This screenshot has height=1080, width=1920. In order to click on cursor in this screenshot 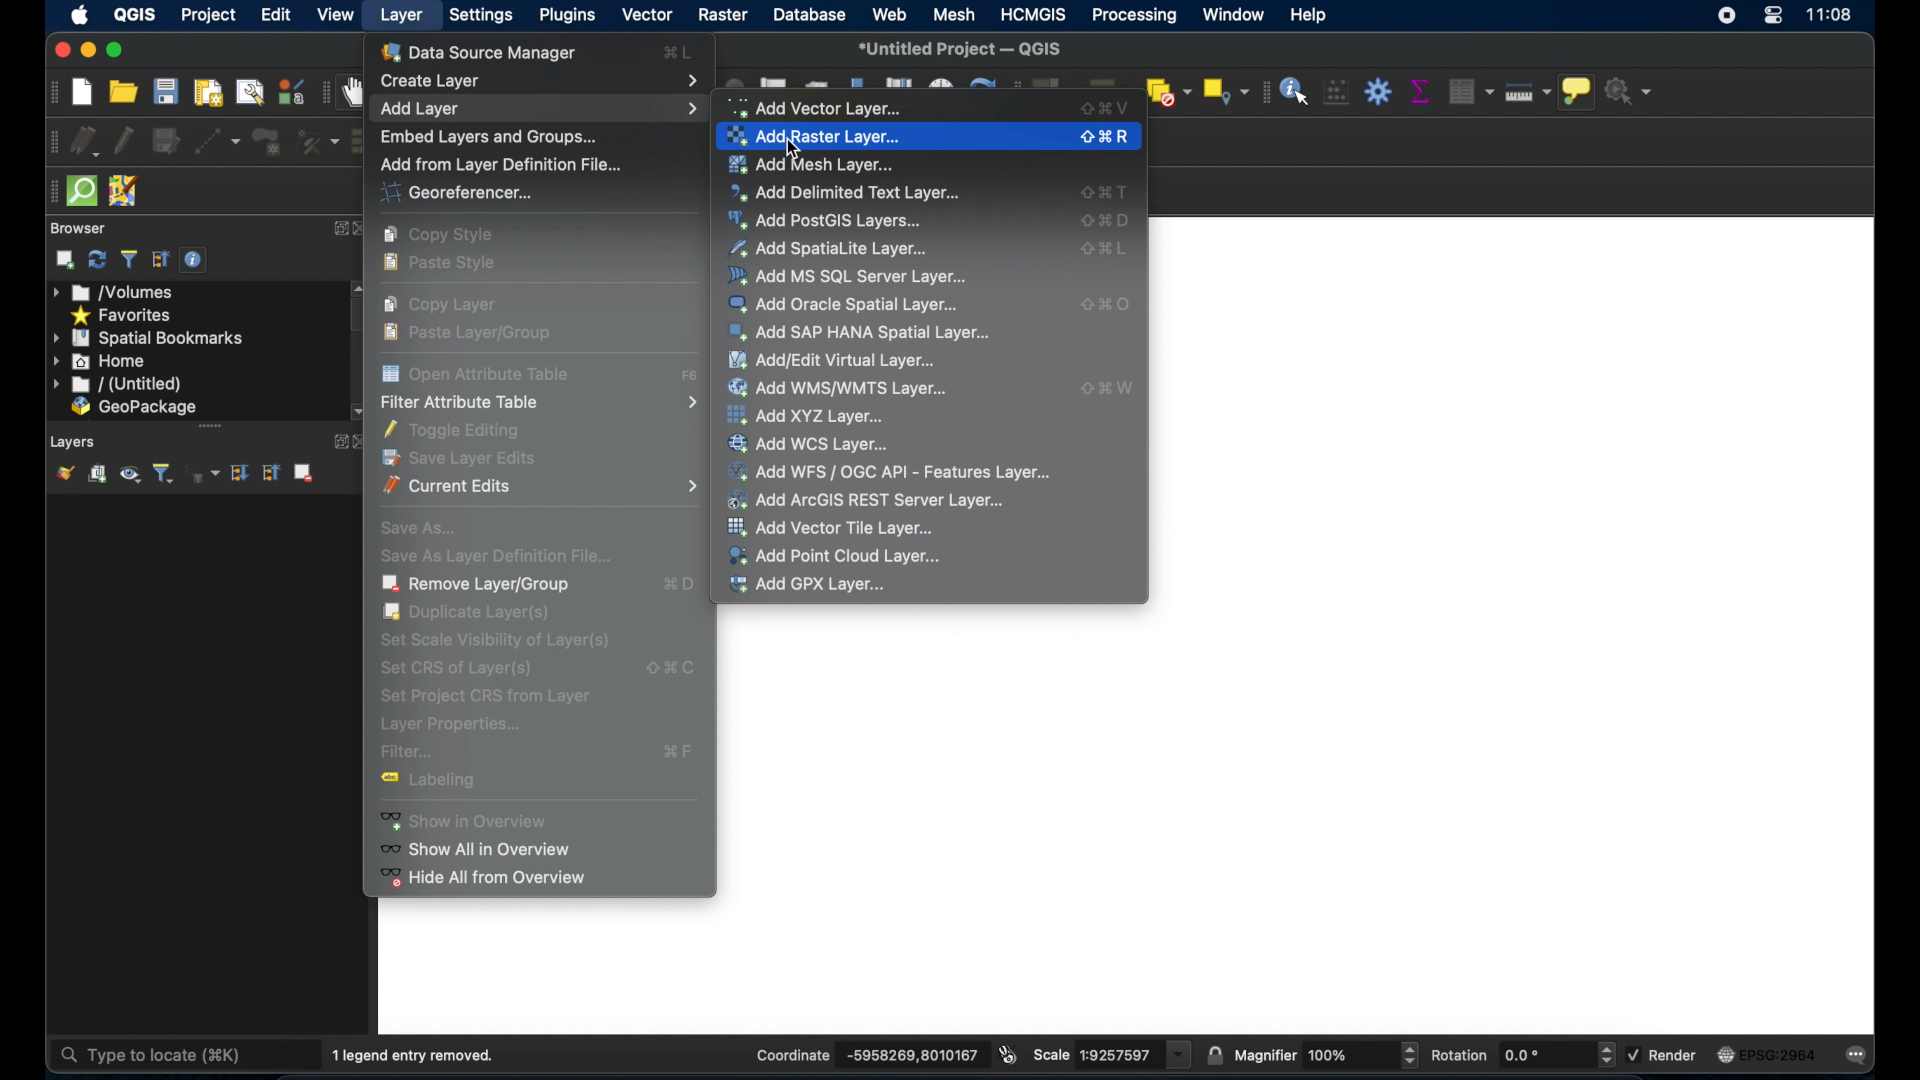, I will do `click(797, 150)`.